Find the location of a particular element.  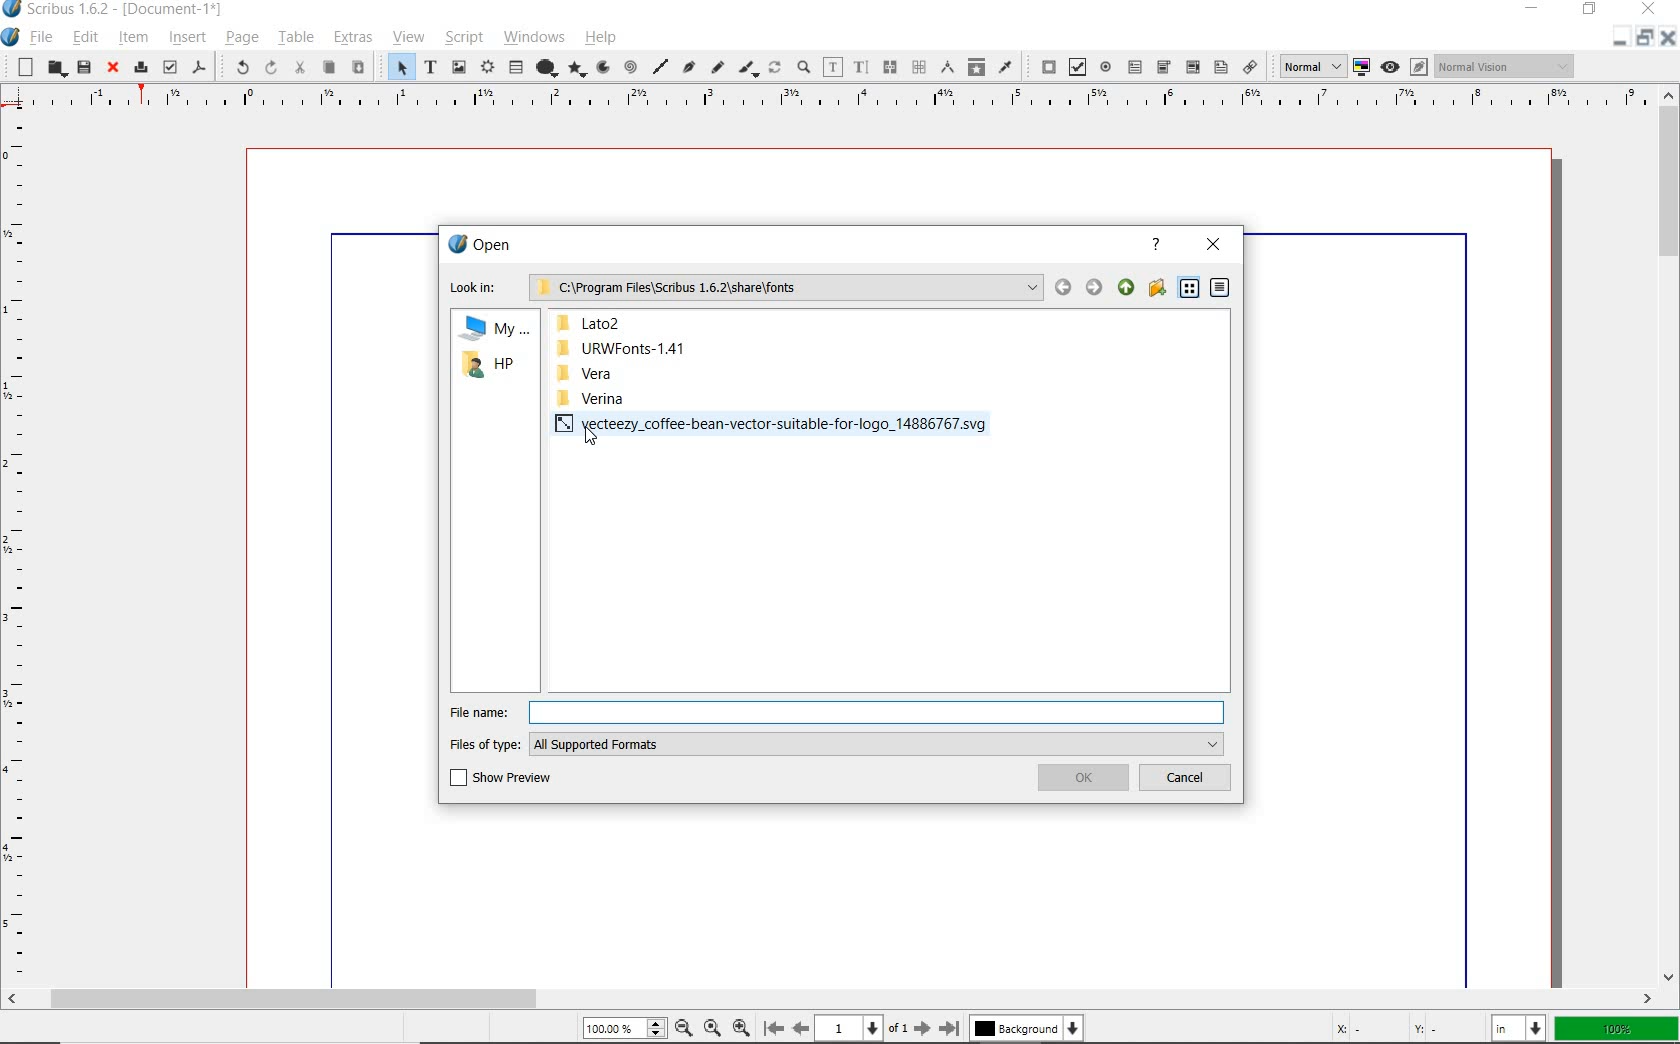

vera is located at coordinates (611, 372).